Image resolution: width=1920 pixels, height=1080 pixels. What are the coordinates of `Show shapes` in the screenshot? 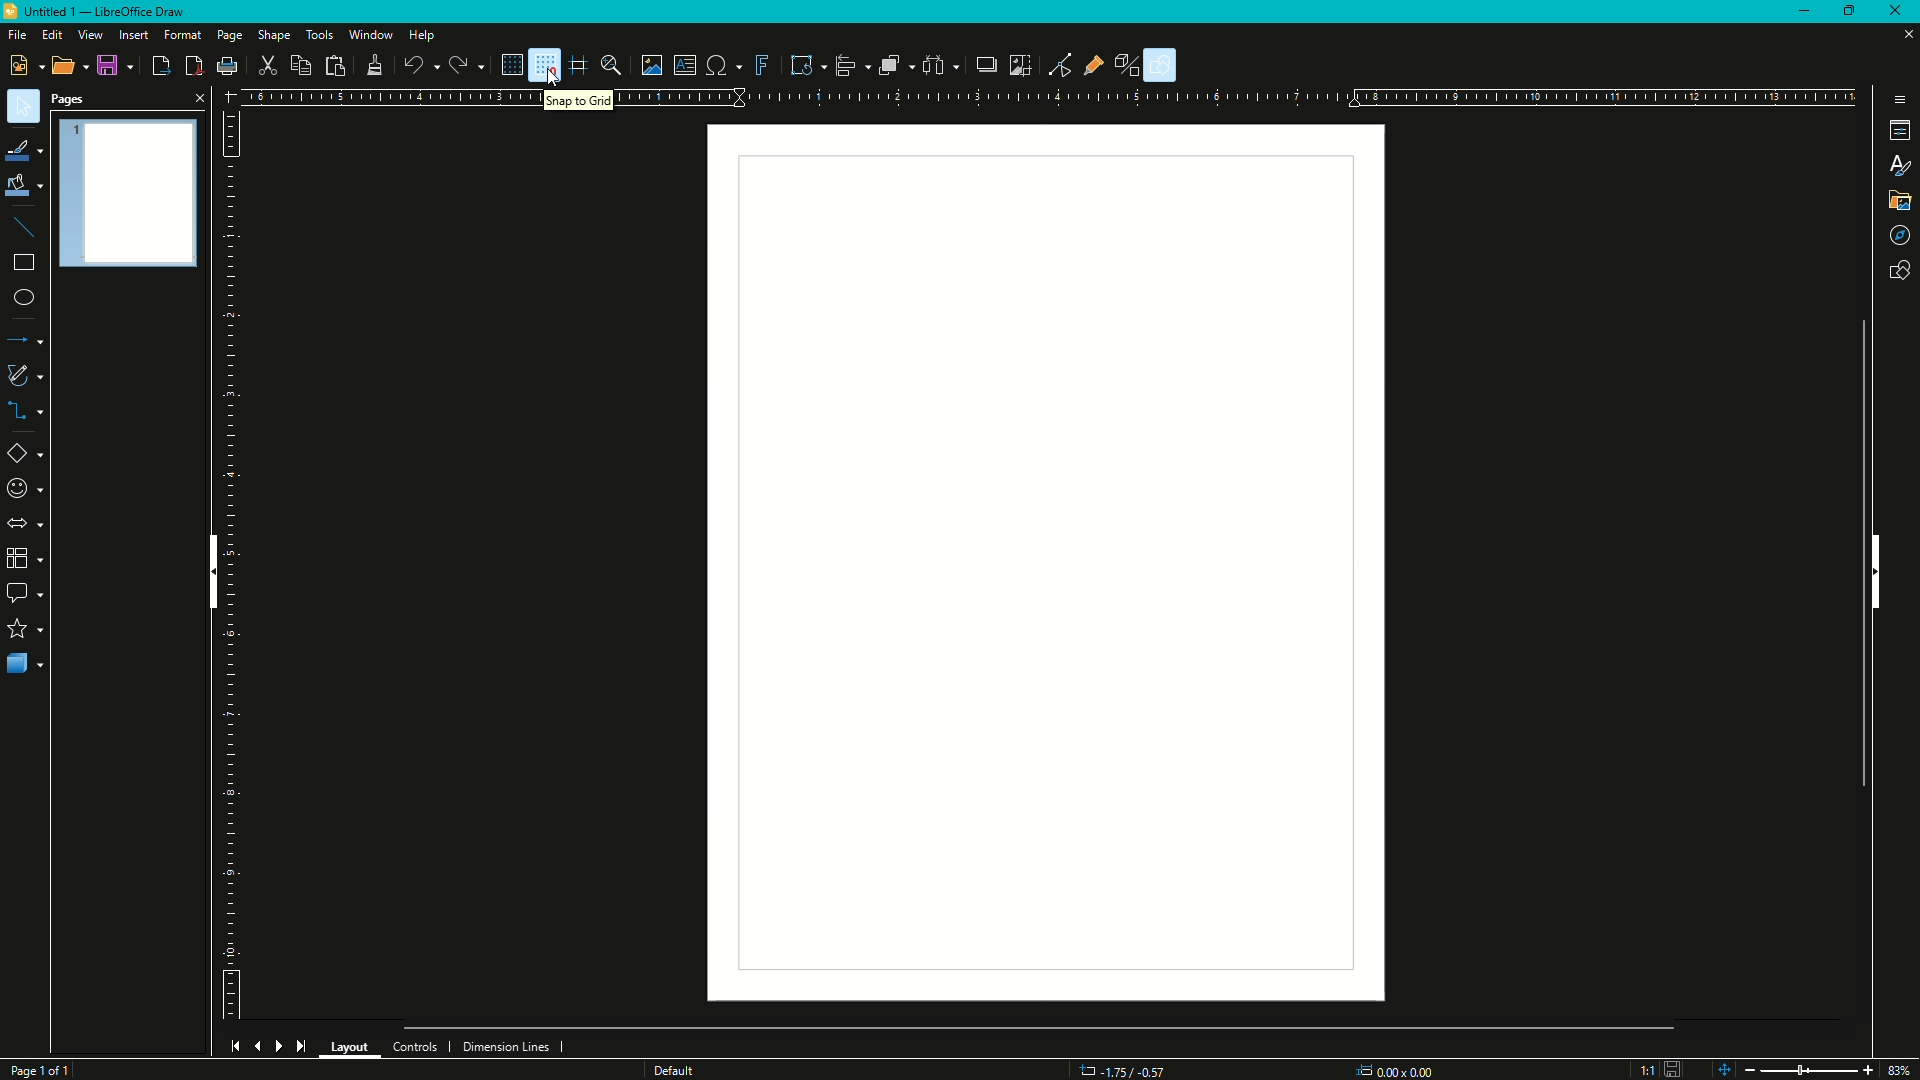 It's located at (1897, 269).